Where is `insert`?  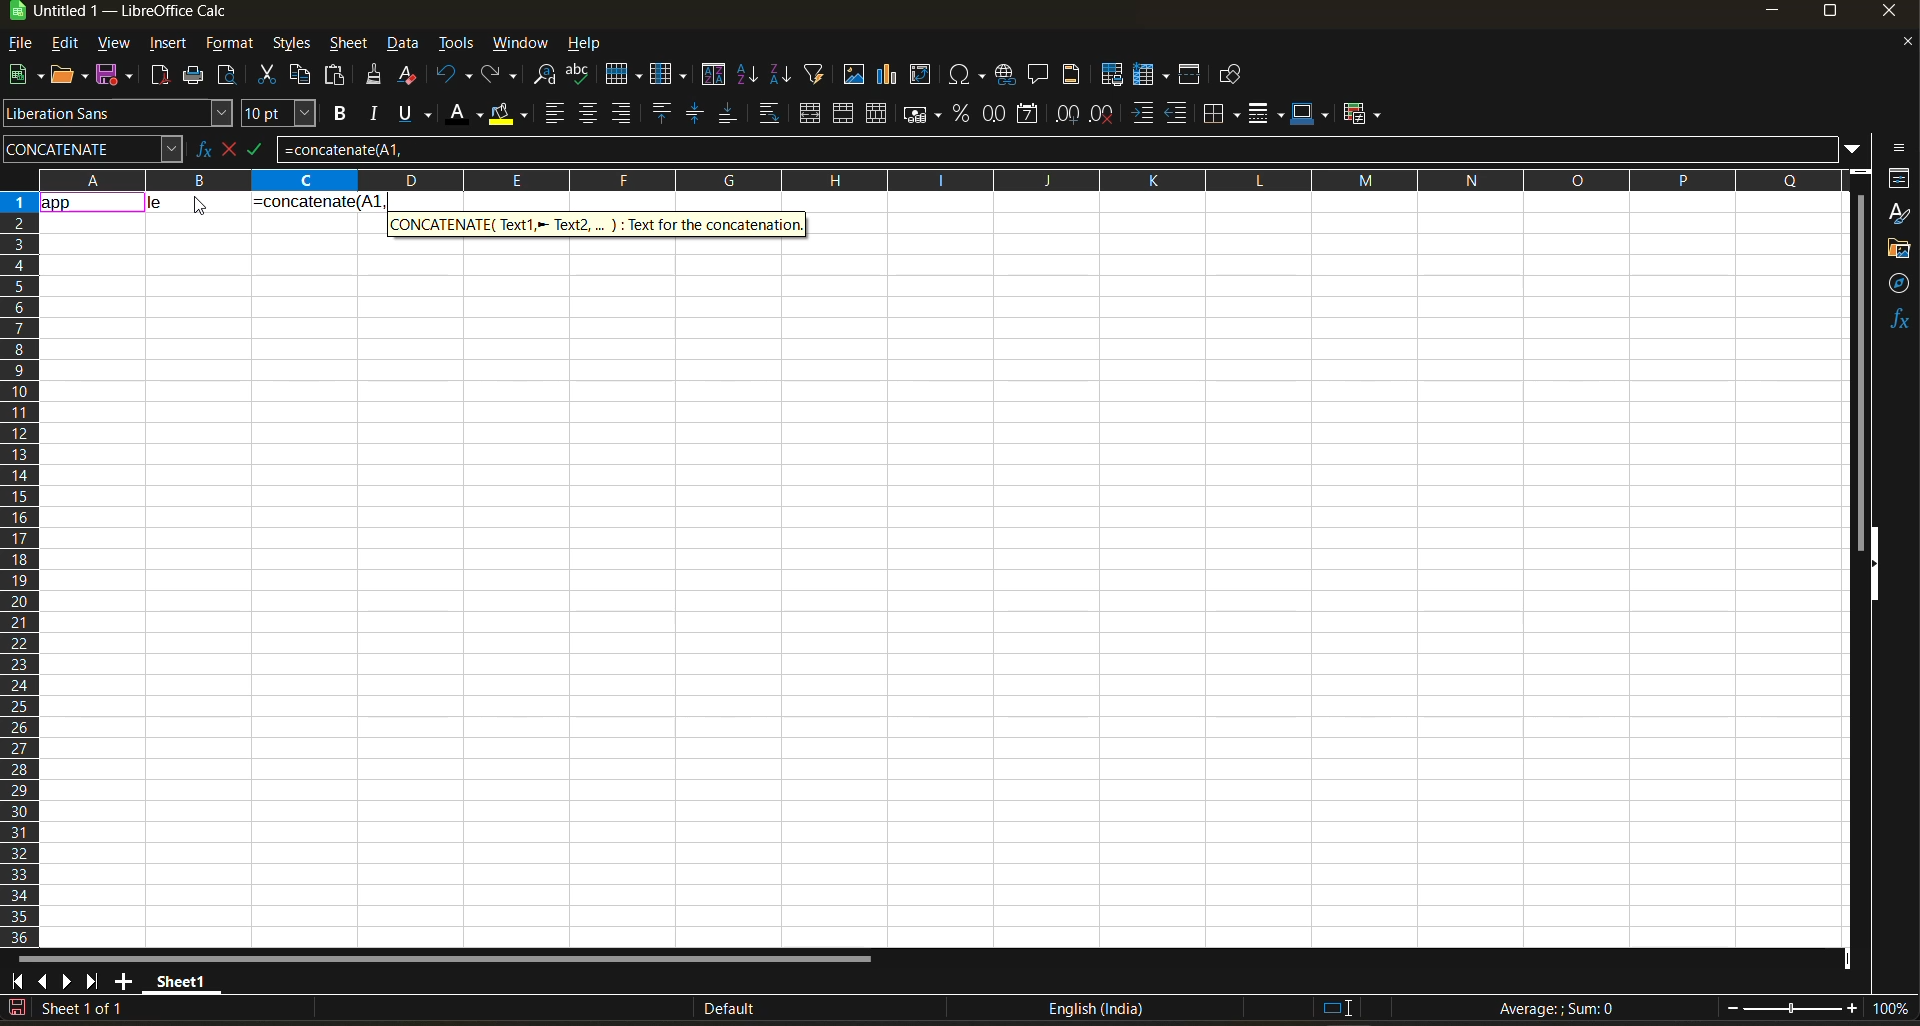
insert is located at coordinates (167, 44).